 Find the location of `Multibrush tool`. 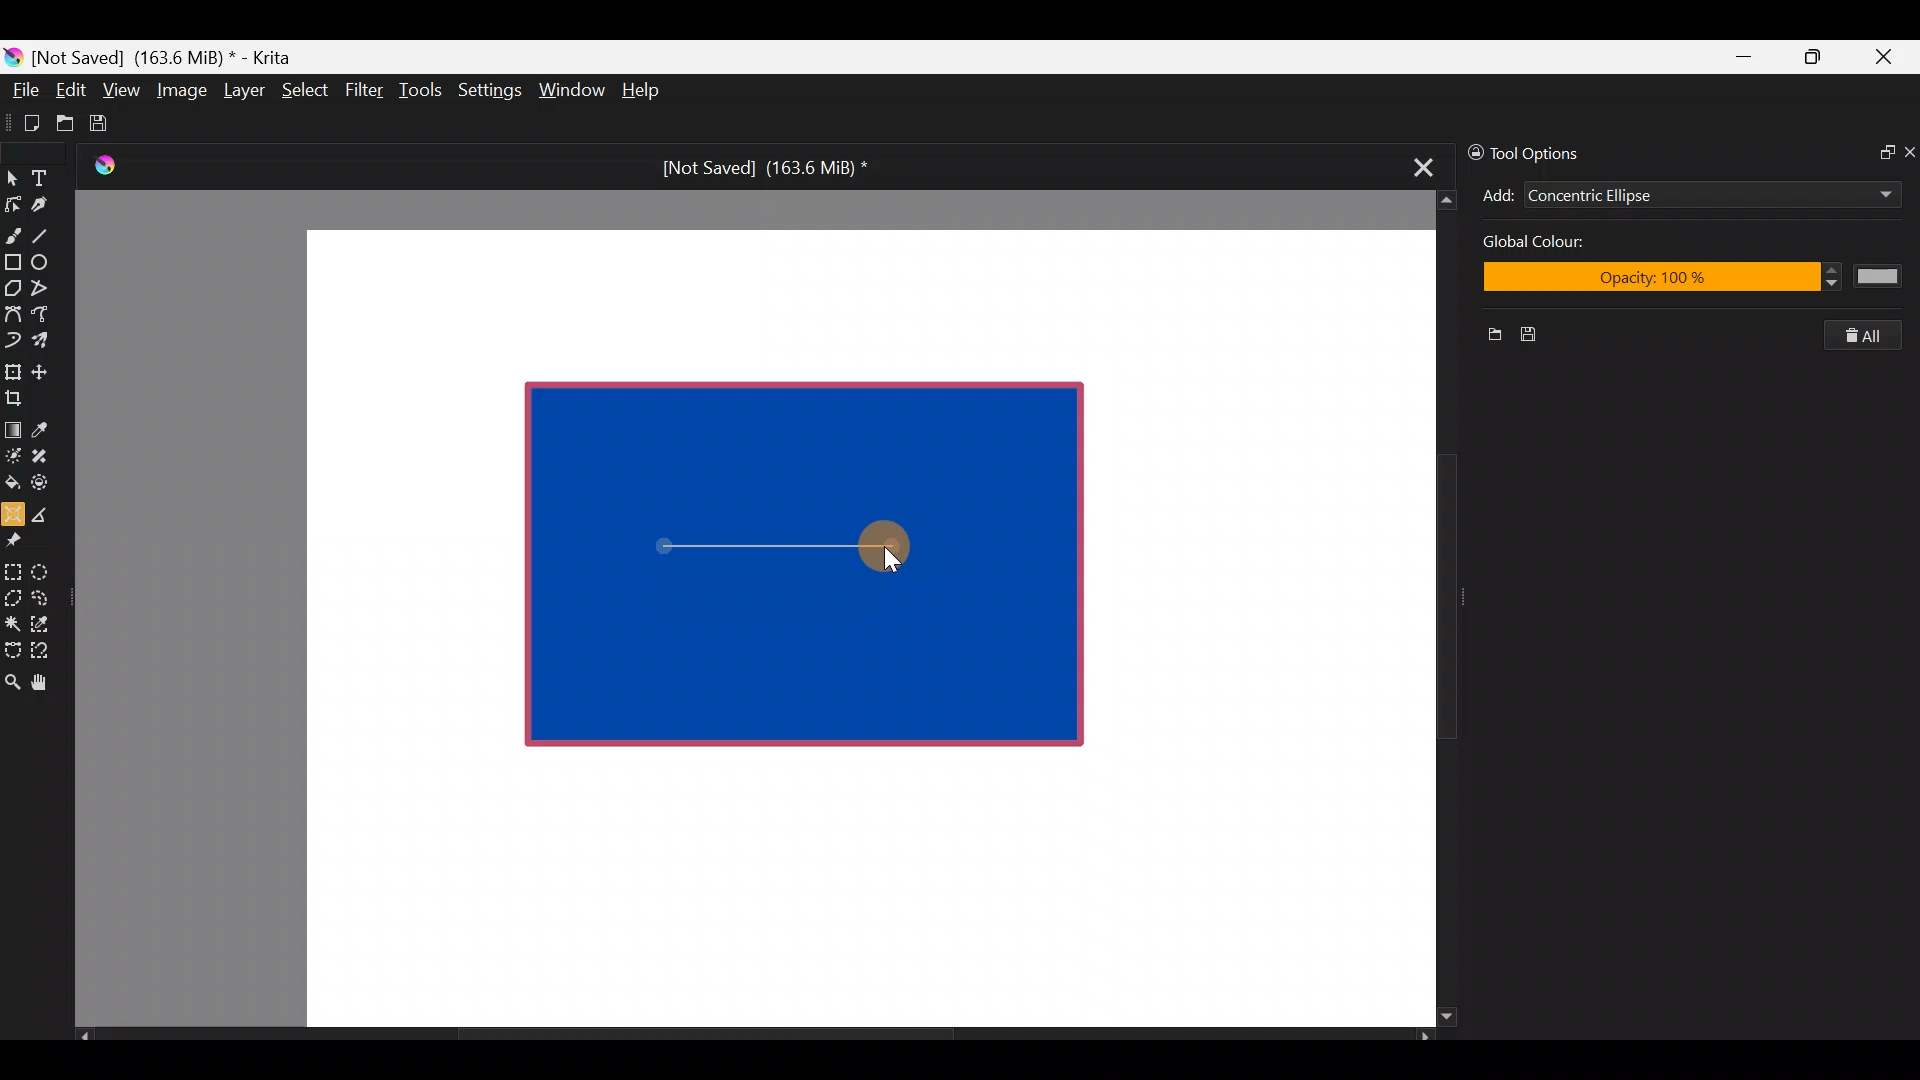

Multibrush tool is located at coordinates (48, 339).